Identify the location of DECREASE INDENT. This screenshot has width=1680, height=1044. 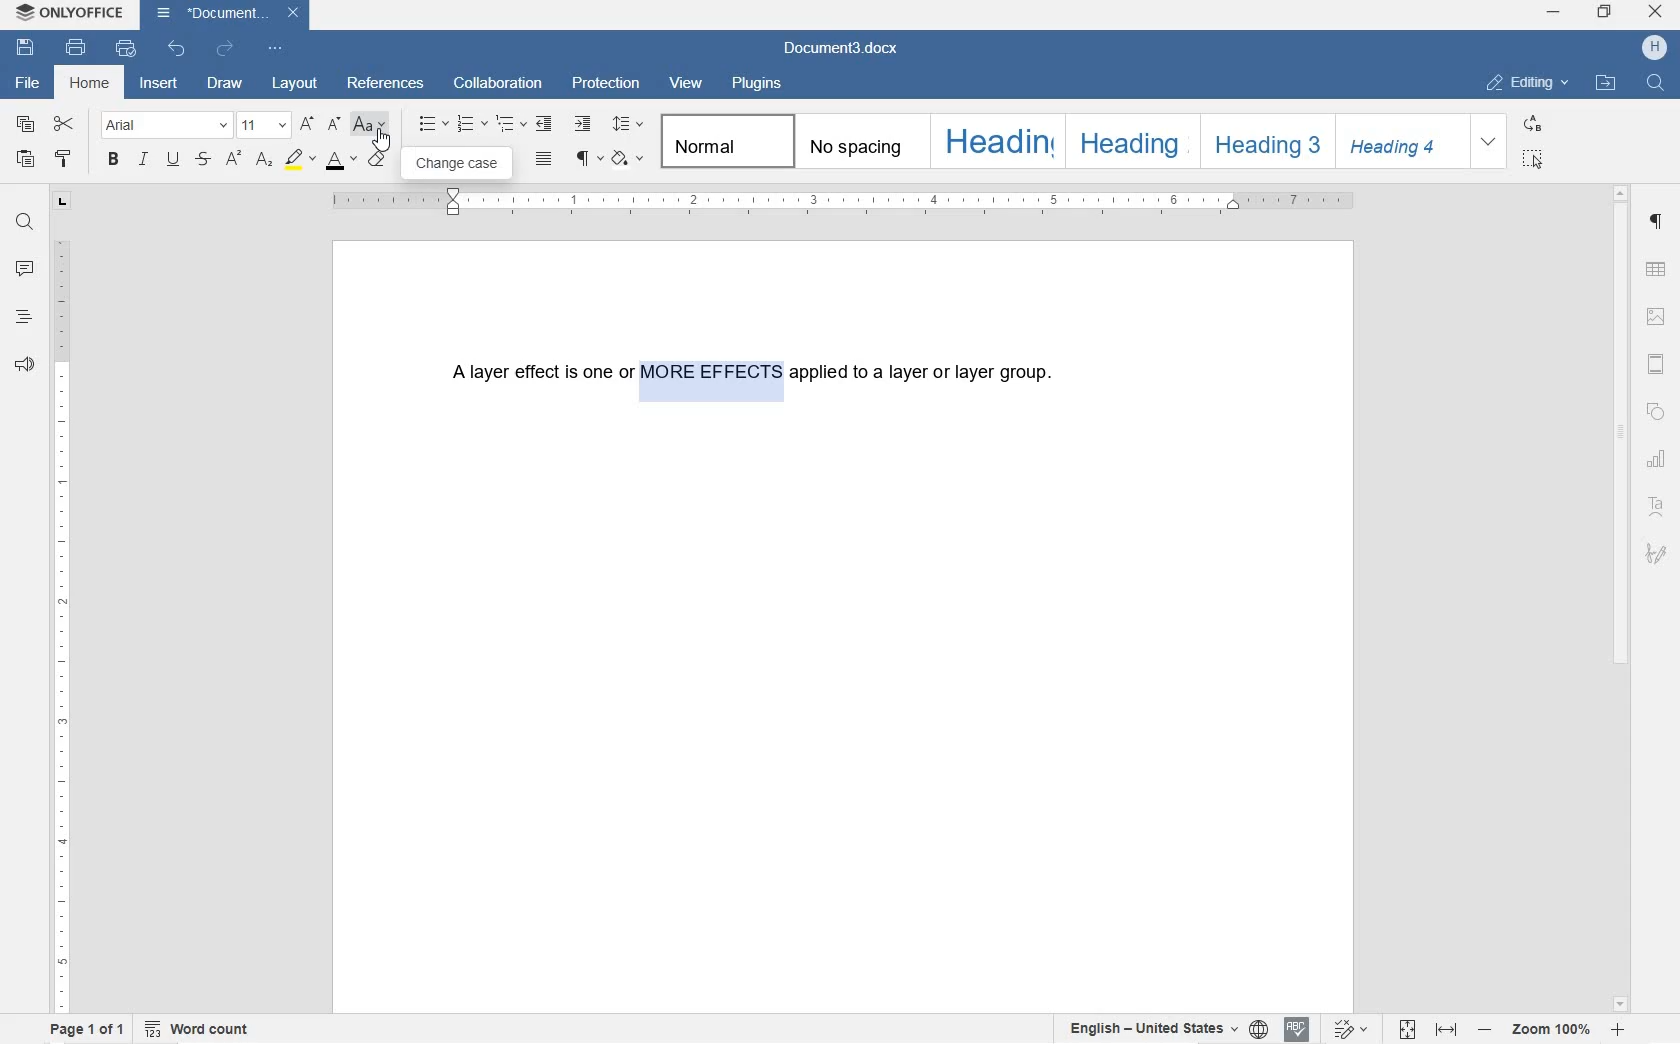
(544, 125).